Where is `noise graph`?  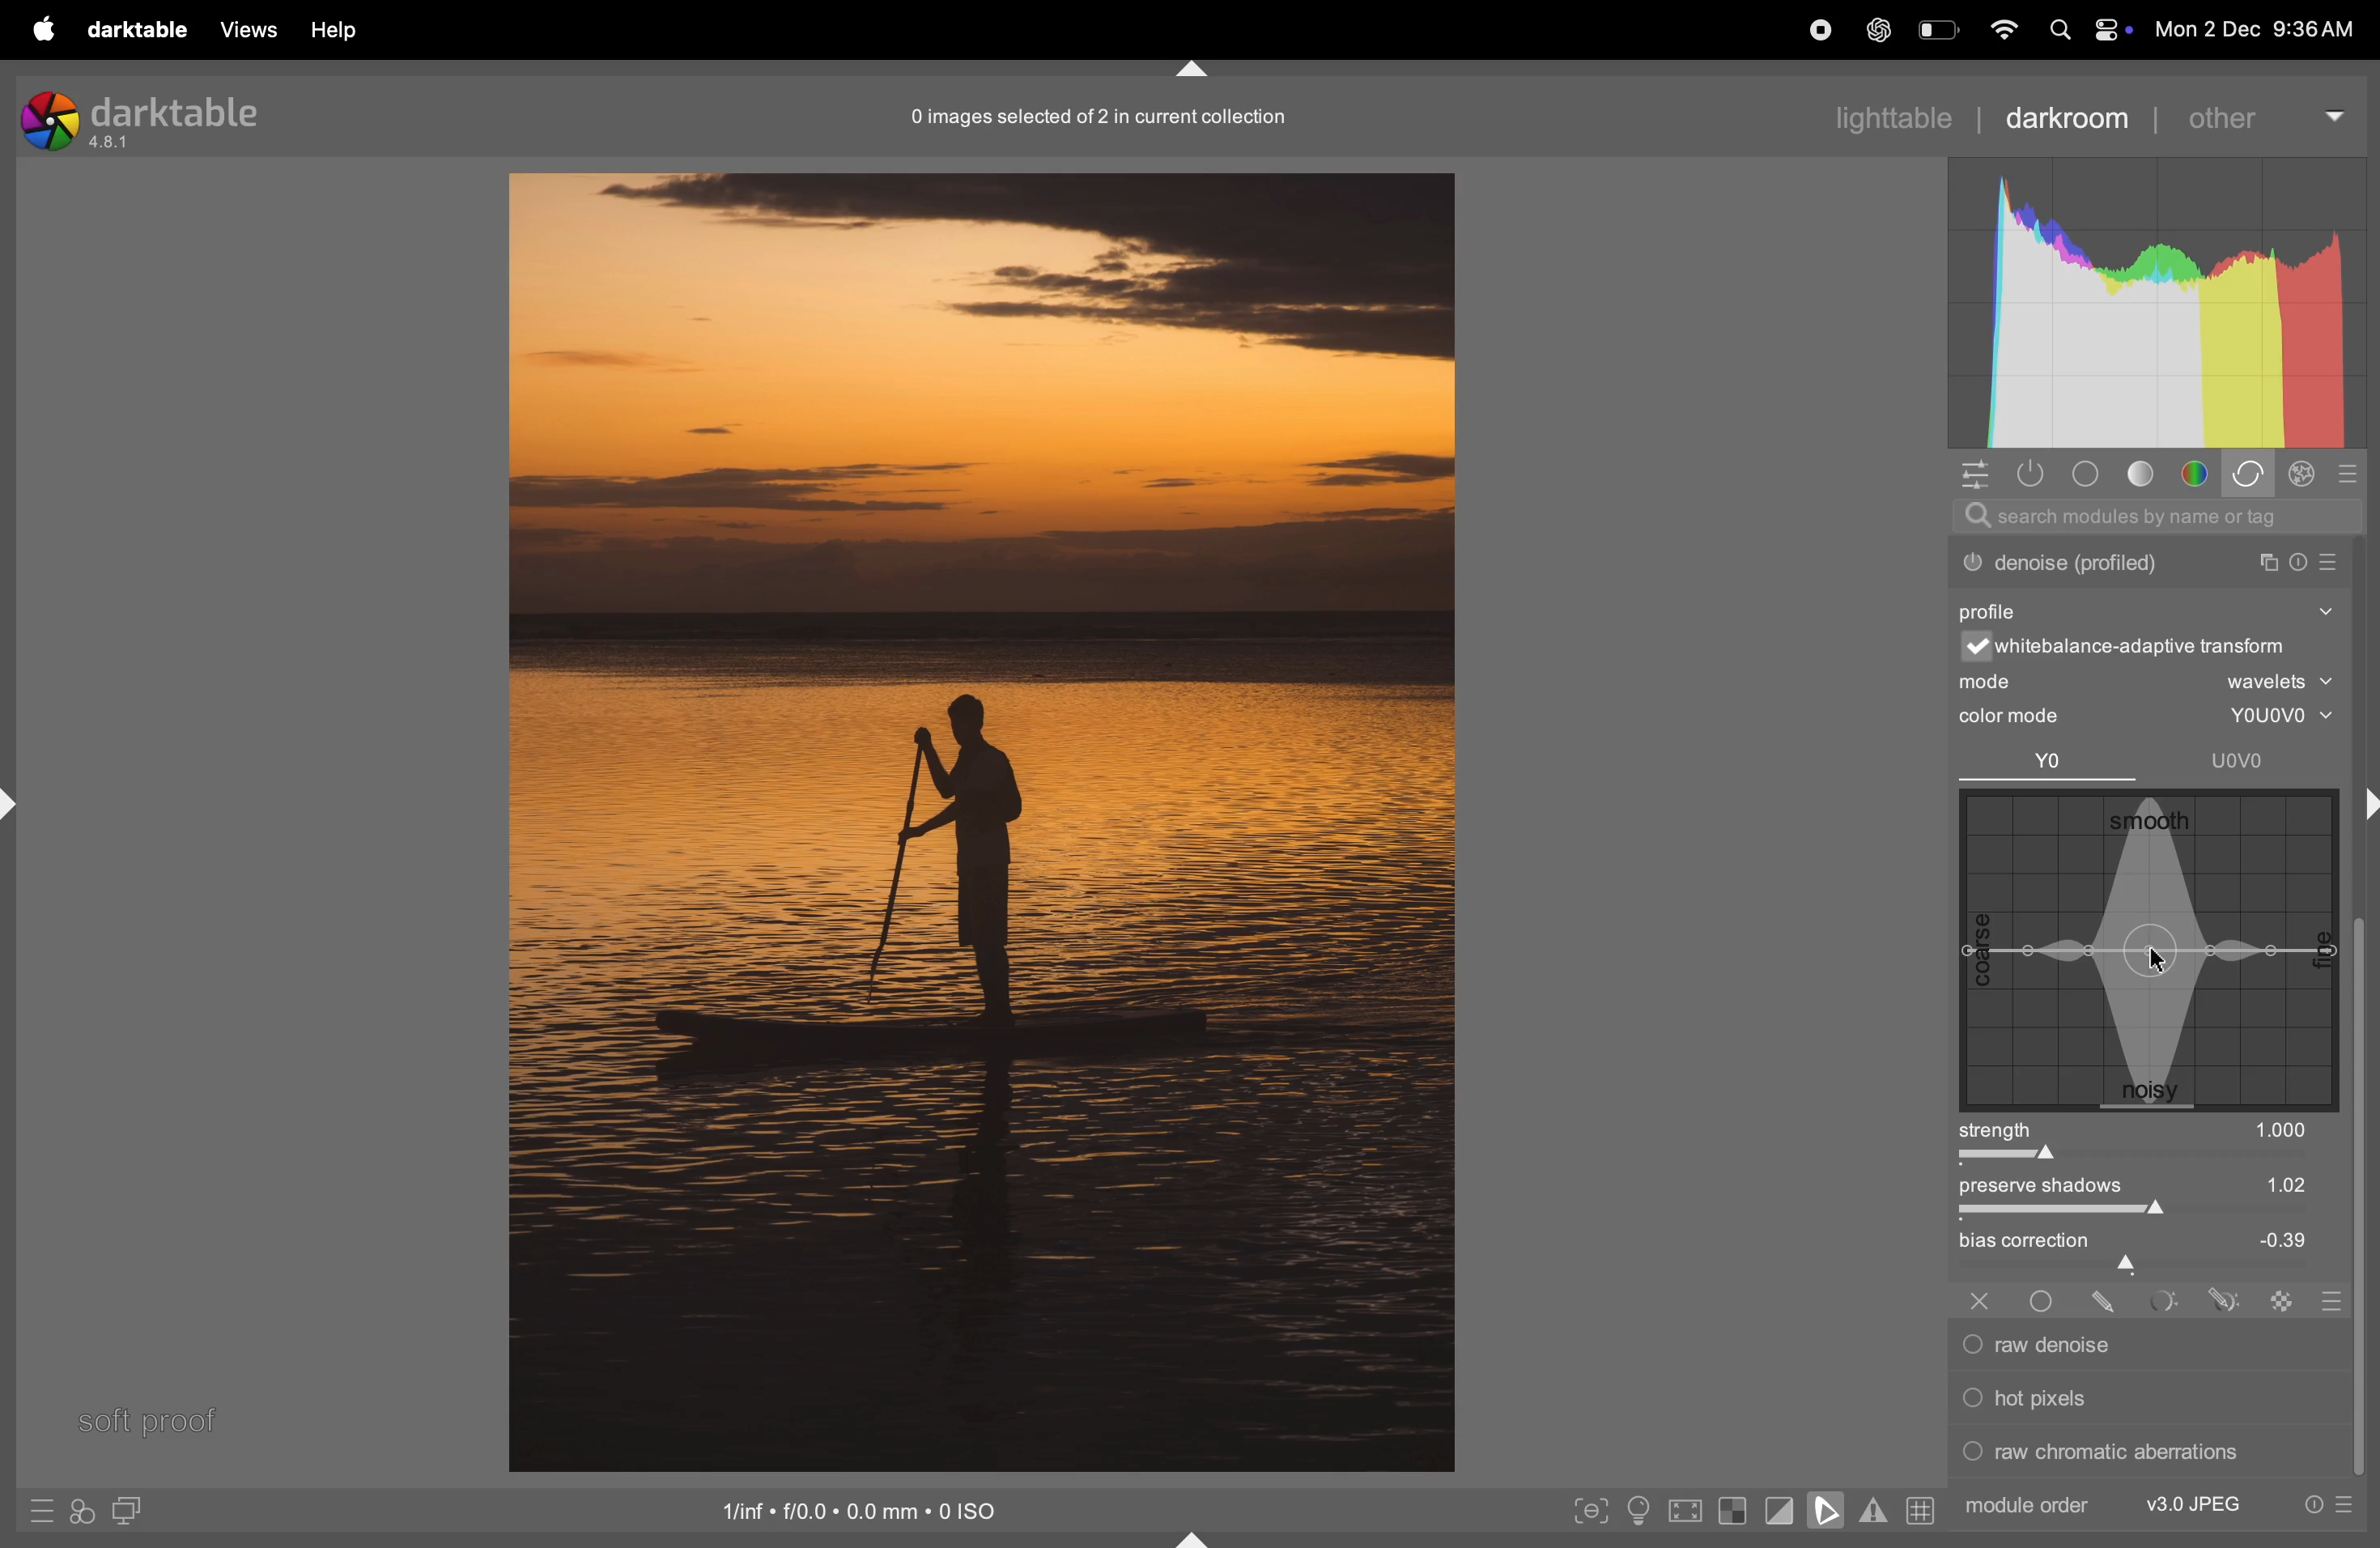
noise graph is located at coordinates (2147, 949).